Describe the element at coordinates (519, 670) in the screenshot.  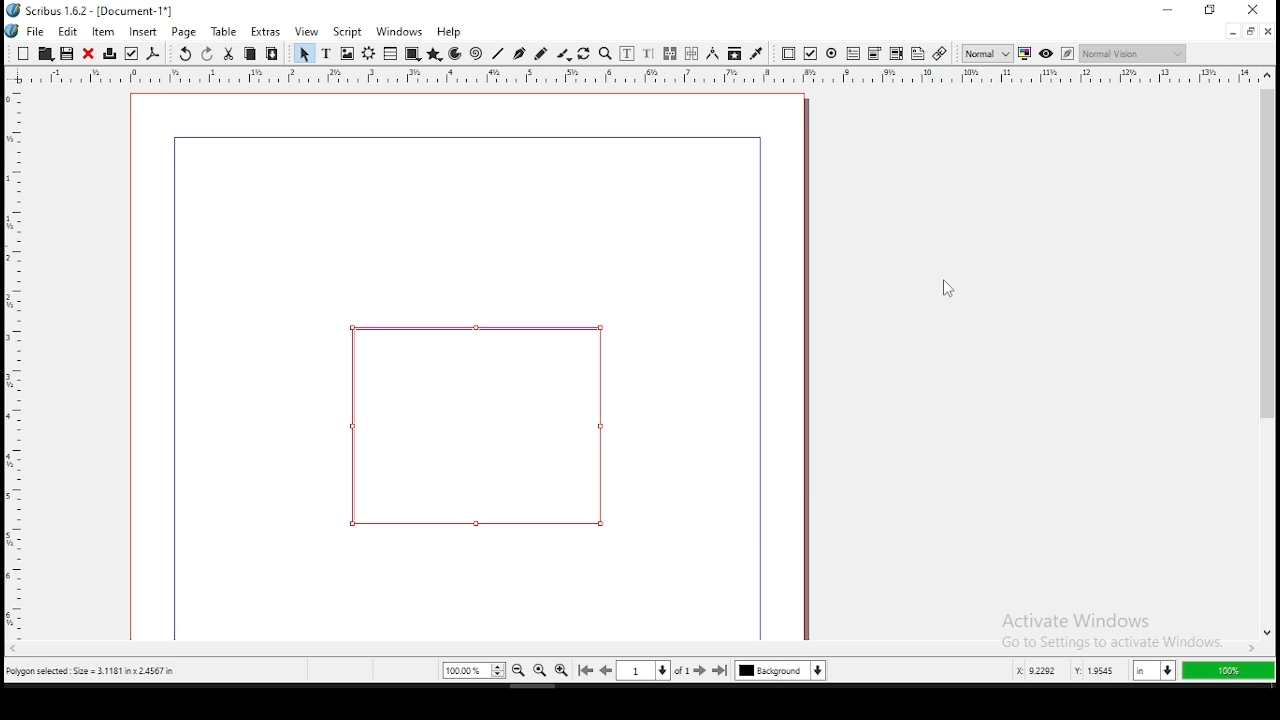
I see `zoom out` at that location.